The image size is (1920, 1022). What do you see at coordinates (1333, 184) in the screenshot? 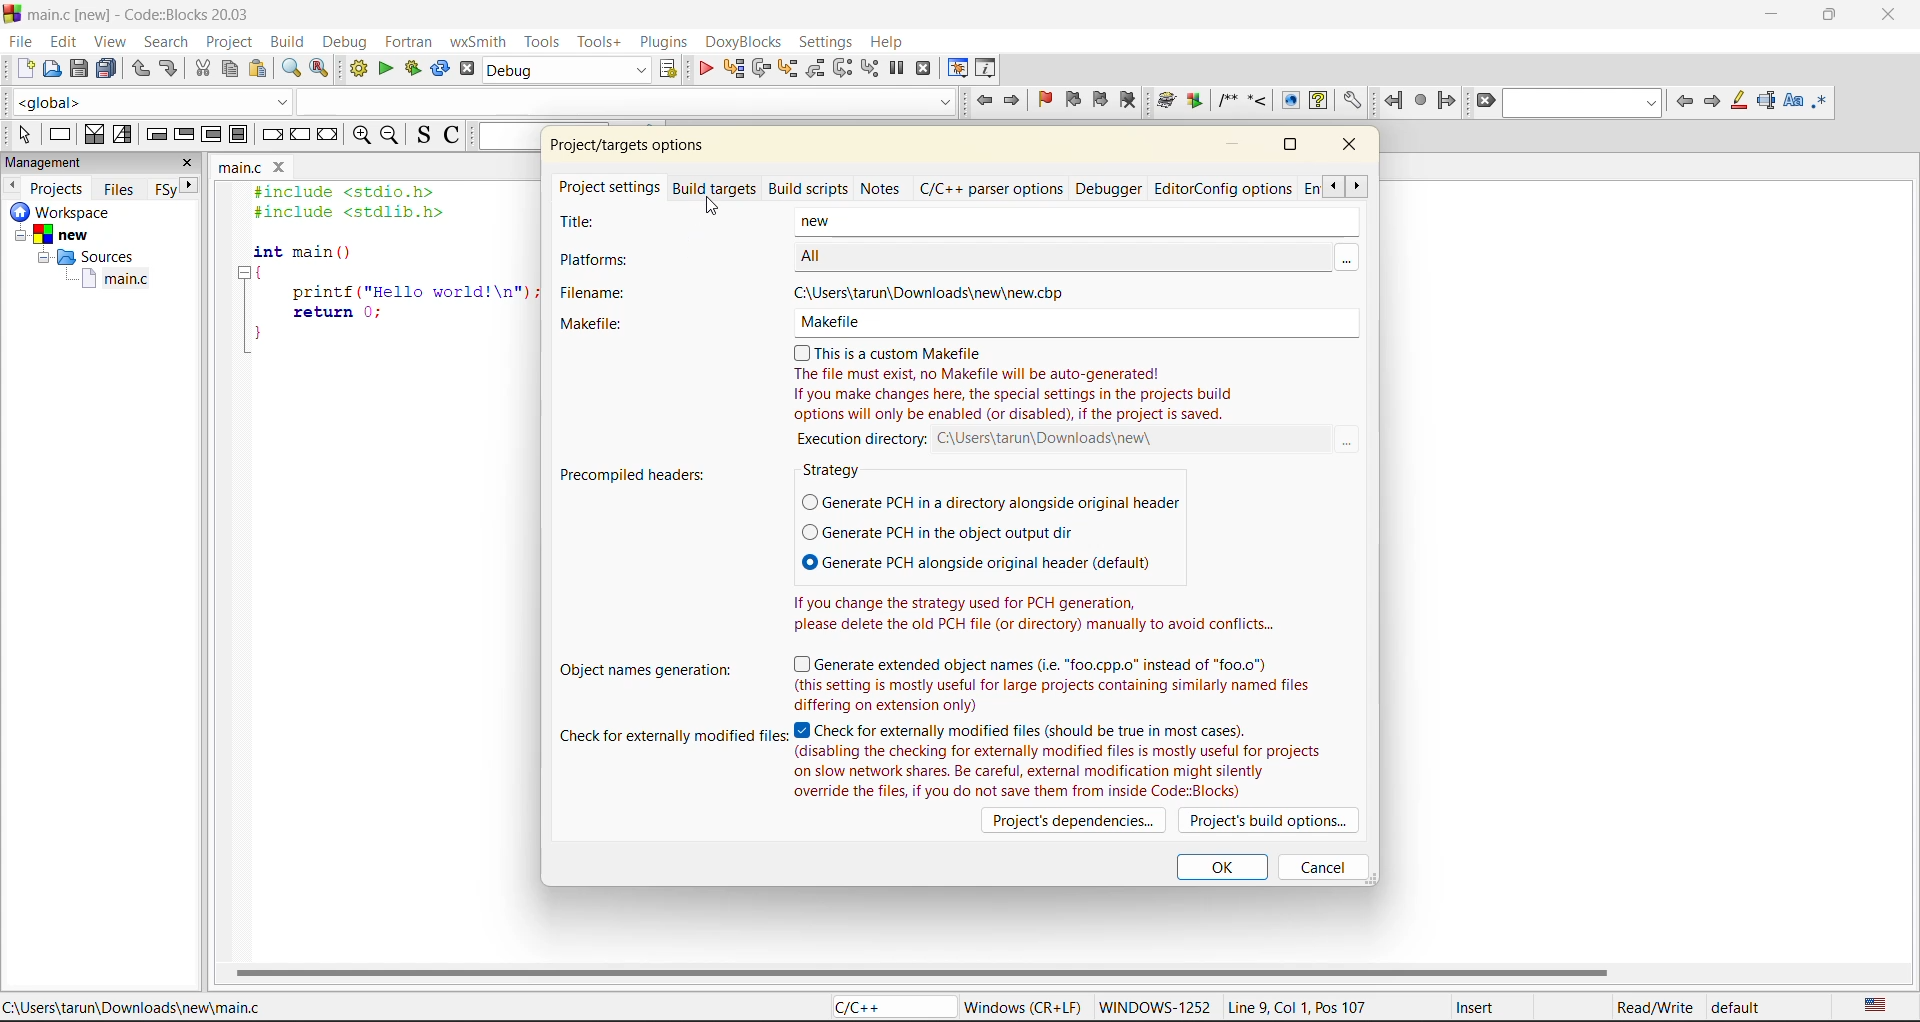
I see `scroll previous` at bounding box center [1333, 184].